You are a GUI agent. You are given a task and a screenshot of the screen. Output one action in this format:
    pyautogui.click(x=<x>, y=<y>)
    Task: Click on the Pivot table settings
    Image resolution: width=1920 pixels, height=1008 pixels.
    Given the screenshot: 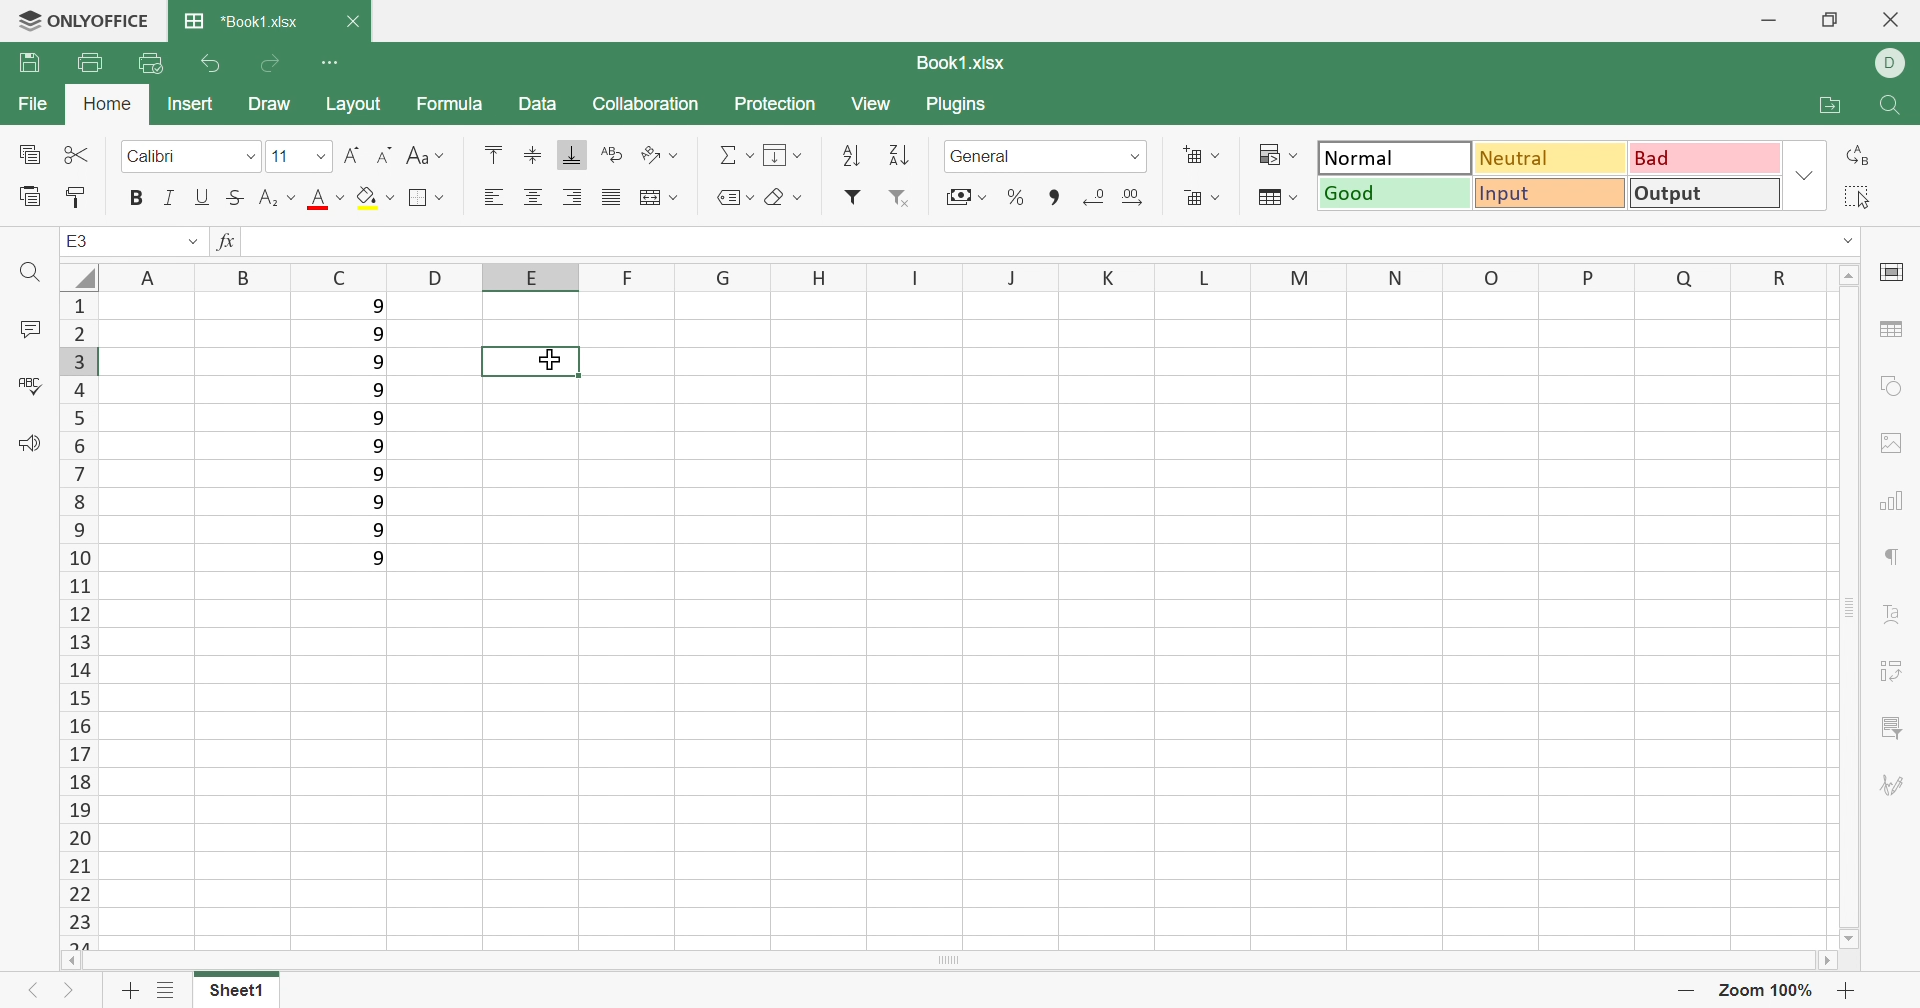 What is the action you would take?
    pyautogui.click(x=1892, y=673)
    